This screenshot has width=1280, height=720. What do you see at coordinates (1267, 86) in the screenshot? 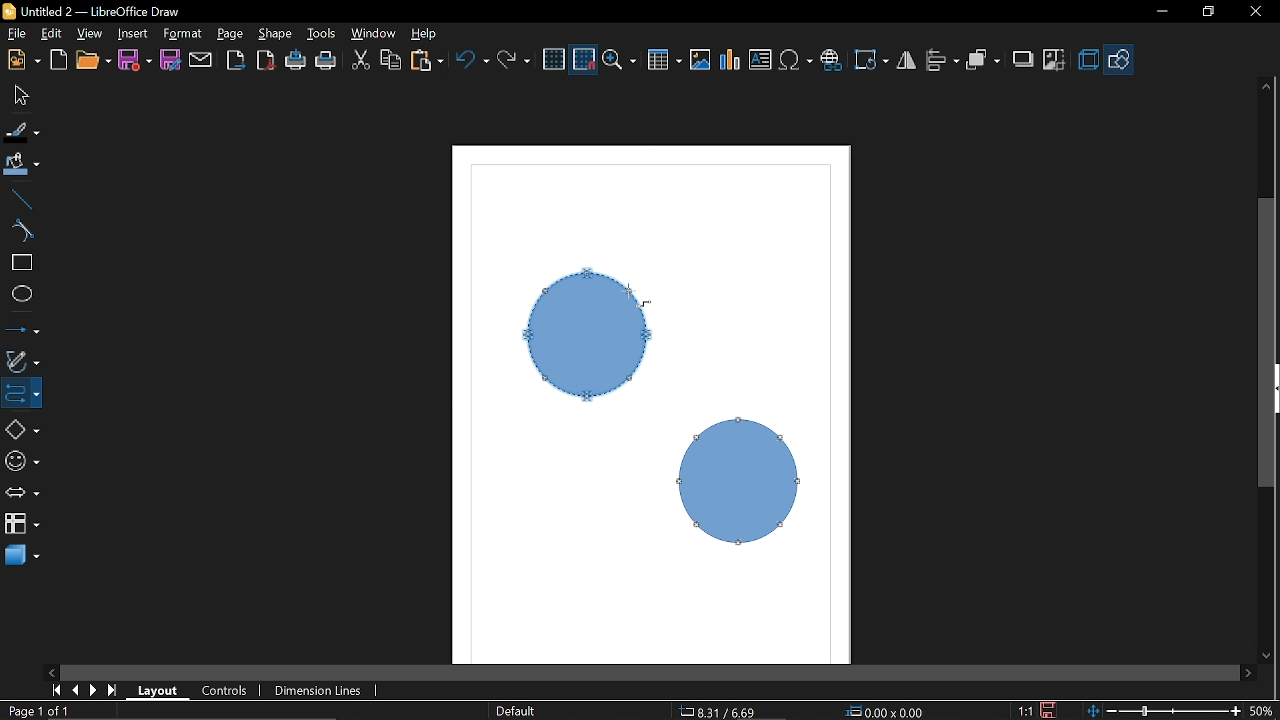
I see `Move up` at bounding box center [1267, 86].